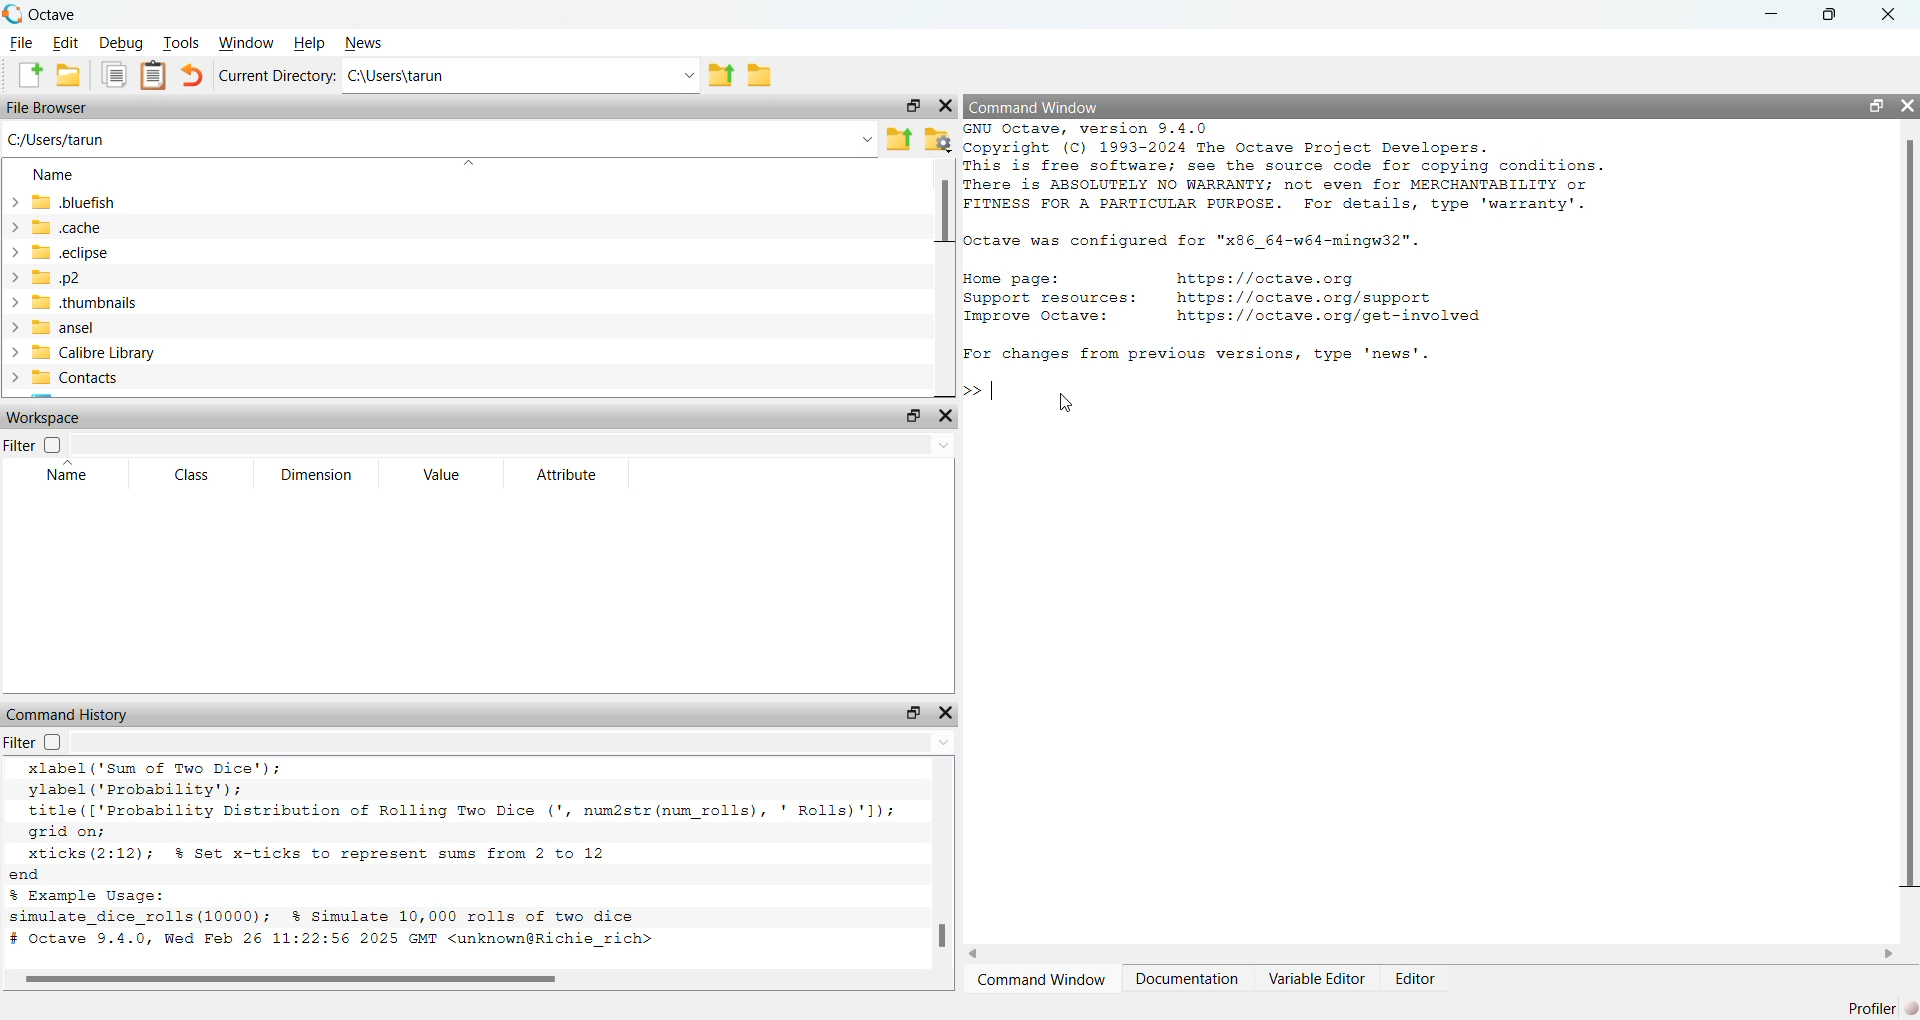  What do you see at coordinates (1908, 109) in the screenshot?
I see `Close` at bounding box center [1908, 109].